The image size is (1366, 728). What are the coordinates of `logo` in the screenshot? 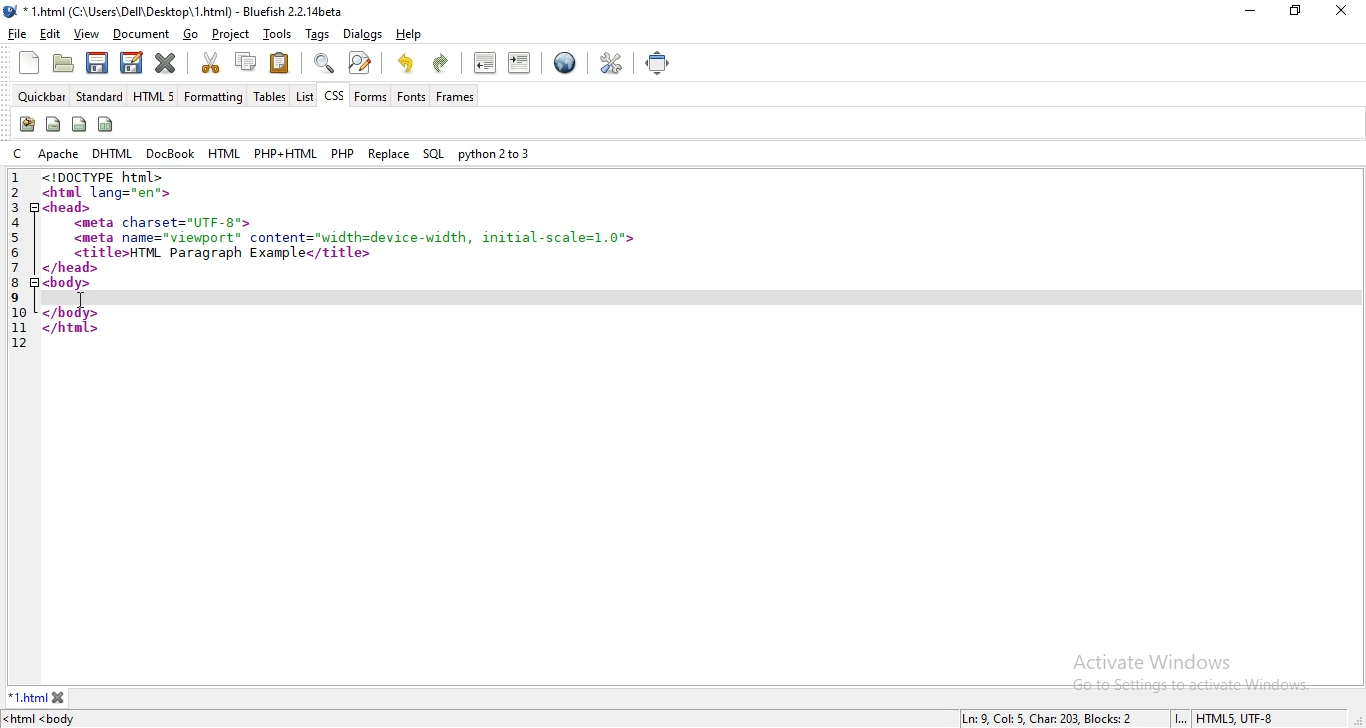 It's located at (12, 11).